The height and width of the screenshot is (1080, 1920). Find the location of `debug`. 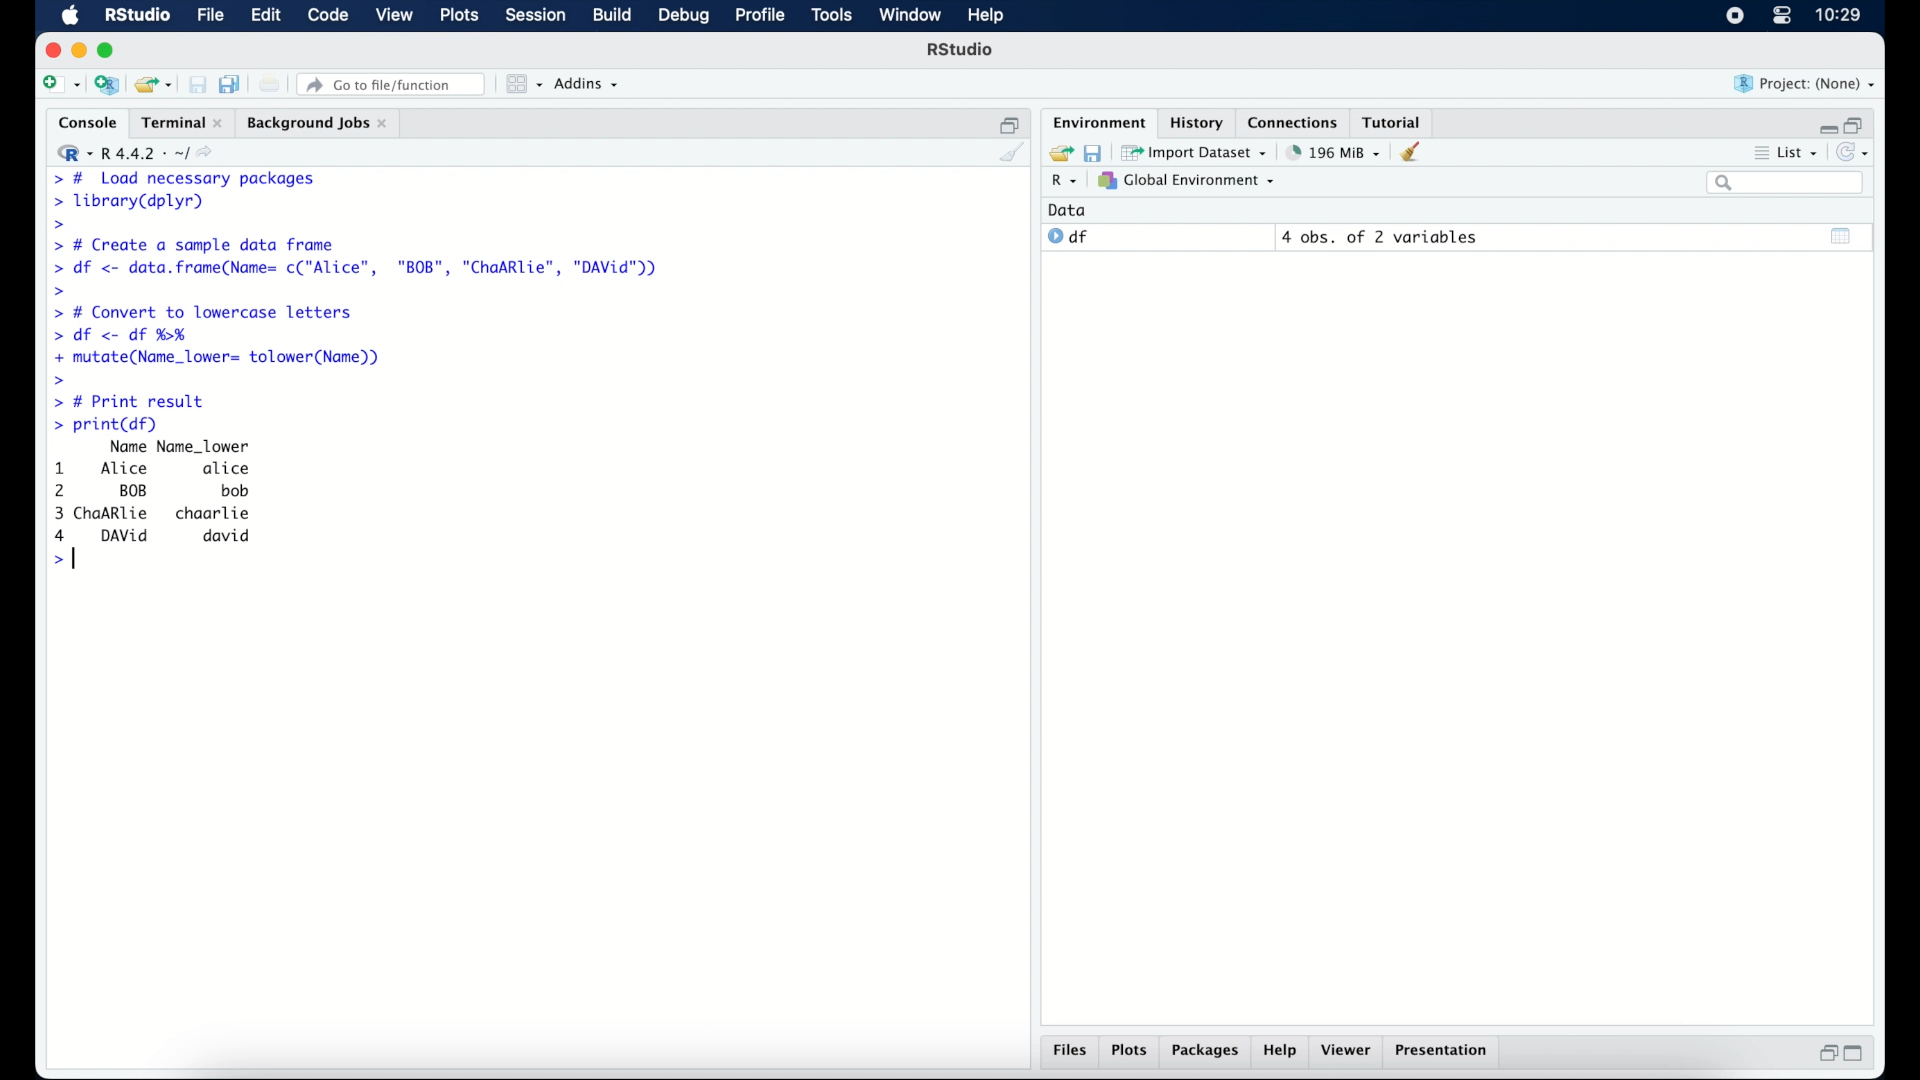

debug is located at coordinates (684, 17).